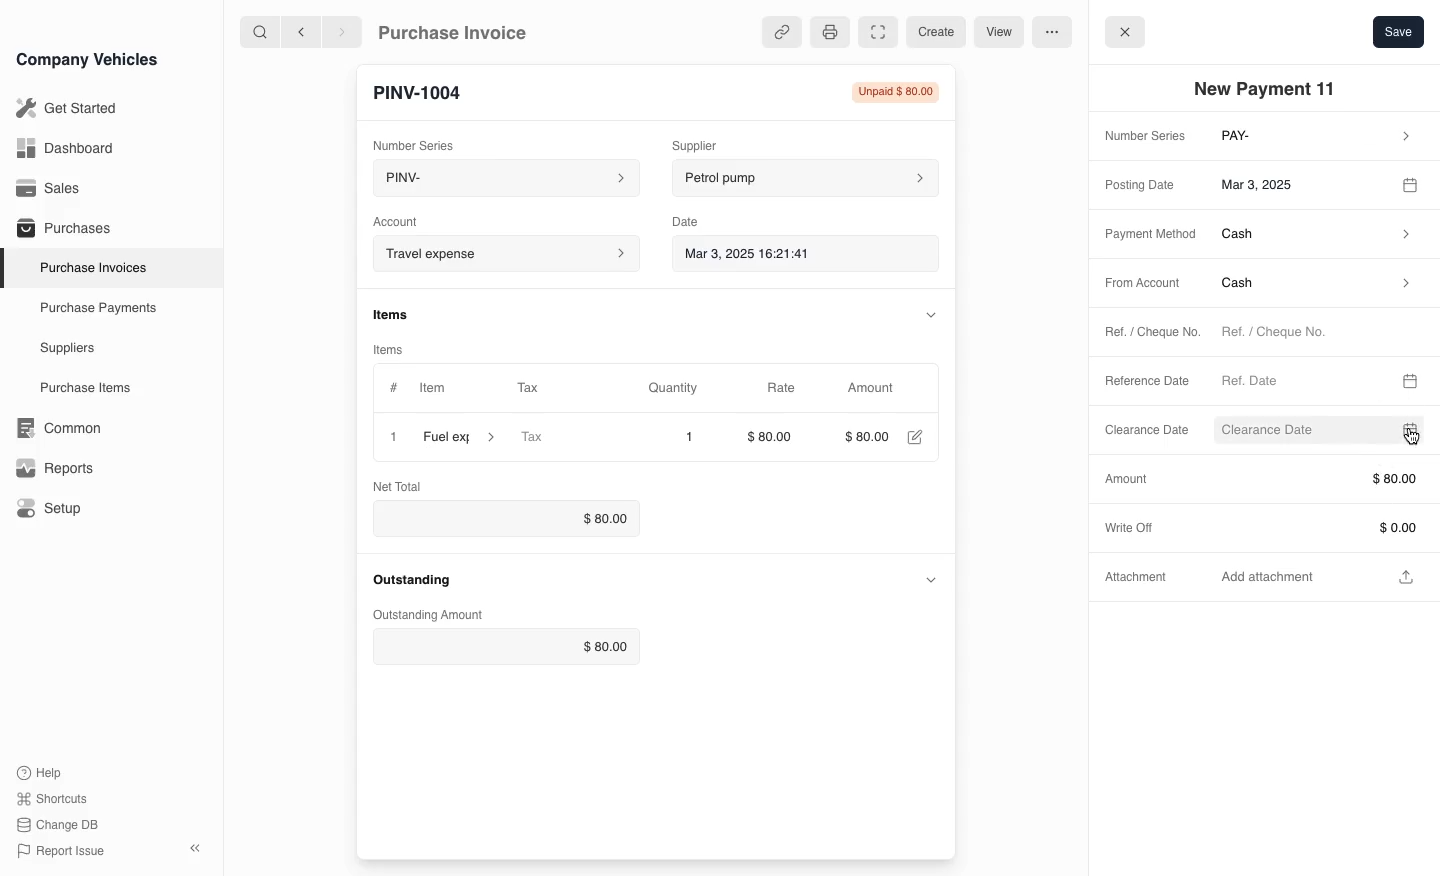  Describe the element at coordinates (64, 148) in the screenshot. I see `Dashboard` at that location.